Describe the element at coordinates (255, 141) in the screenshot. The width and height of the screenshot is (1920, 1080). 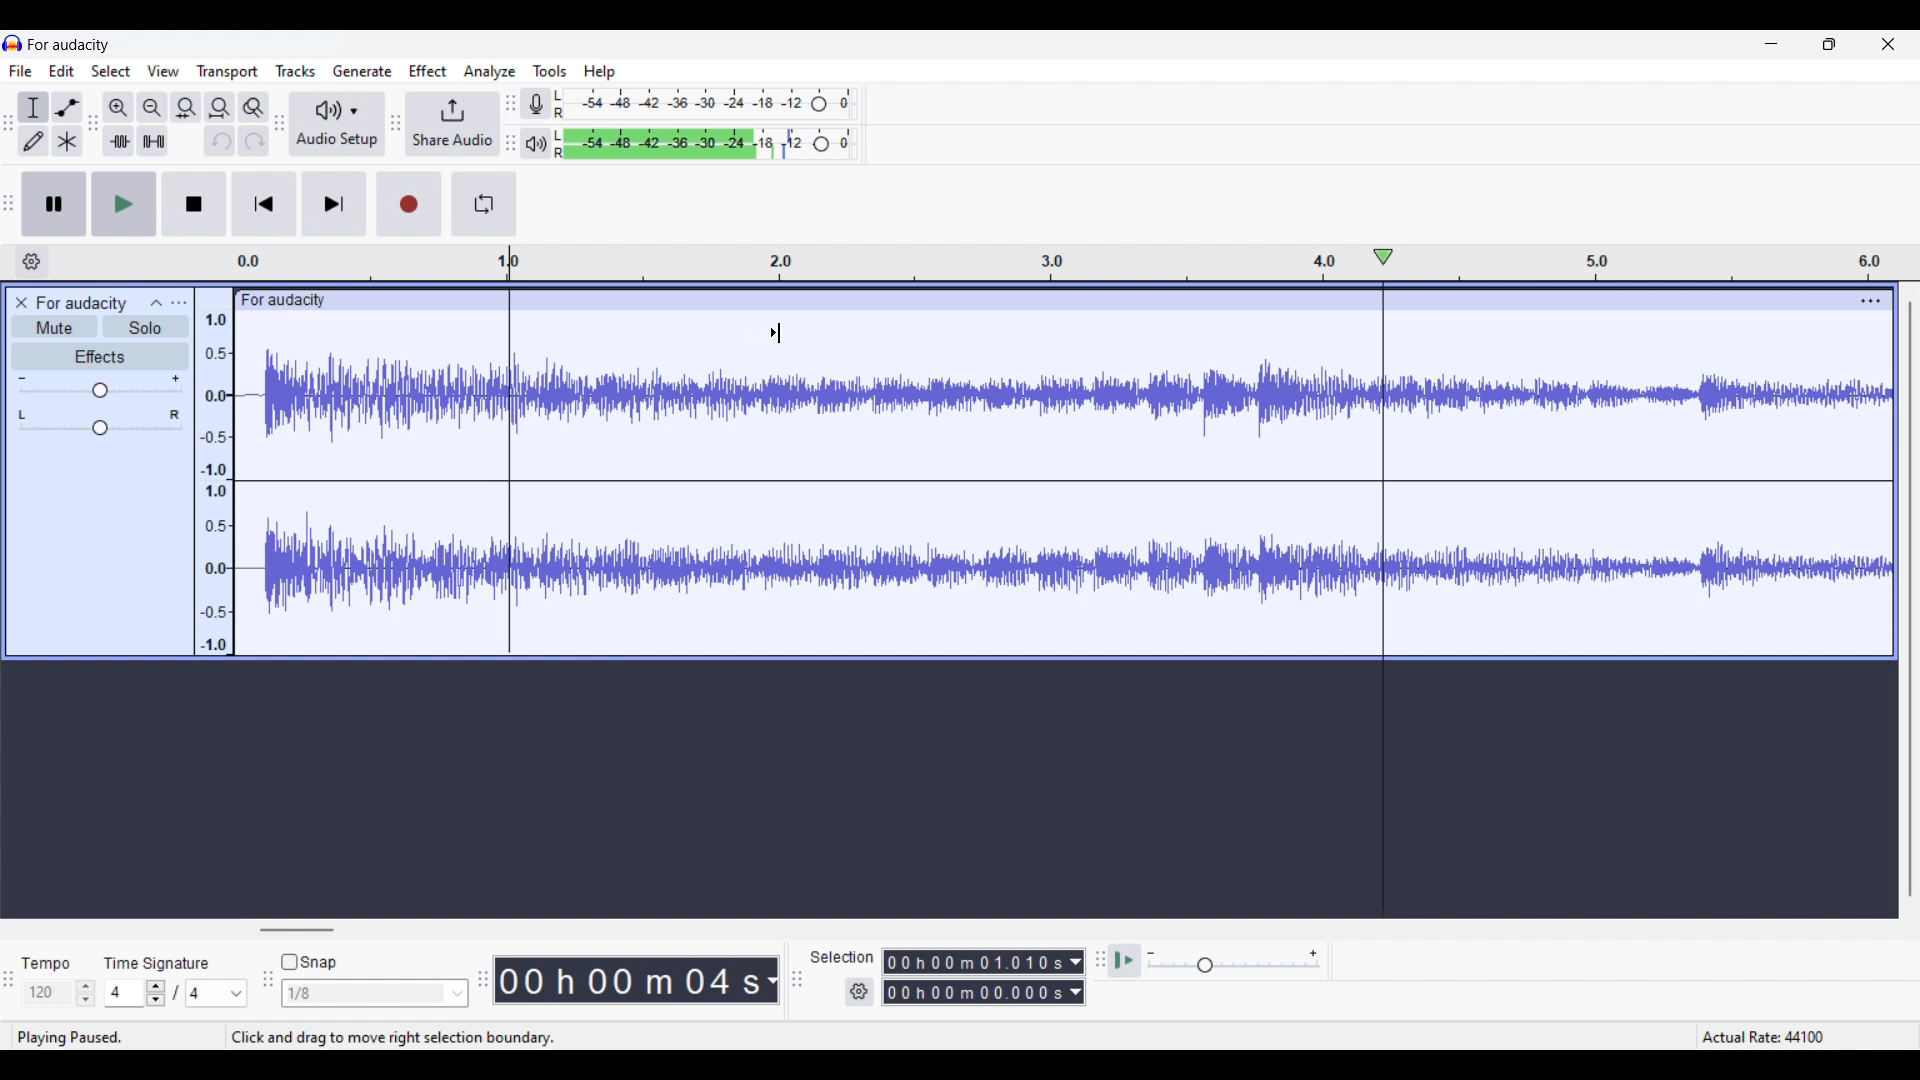
I see `Redo` at that location.